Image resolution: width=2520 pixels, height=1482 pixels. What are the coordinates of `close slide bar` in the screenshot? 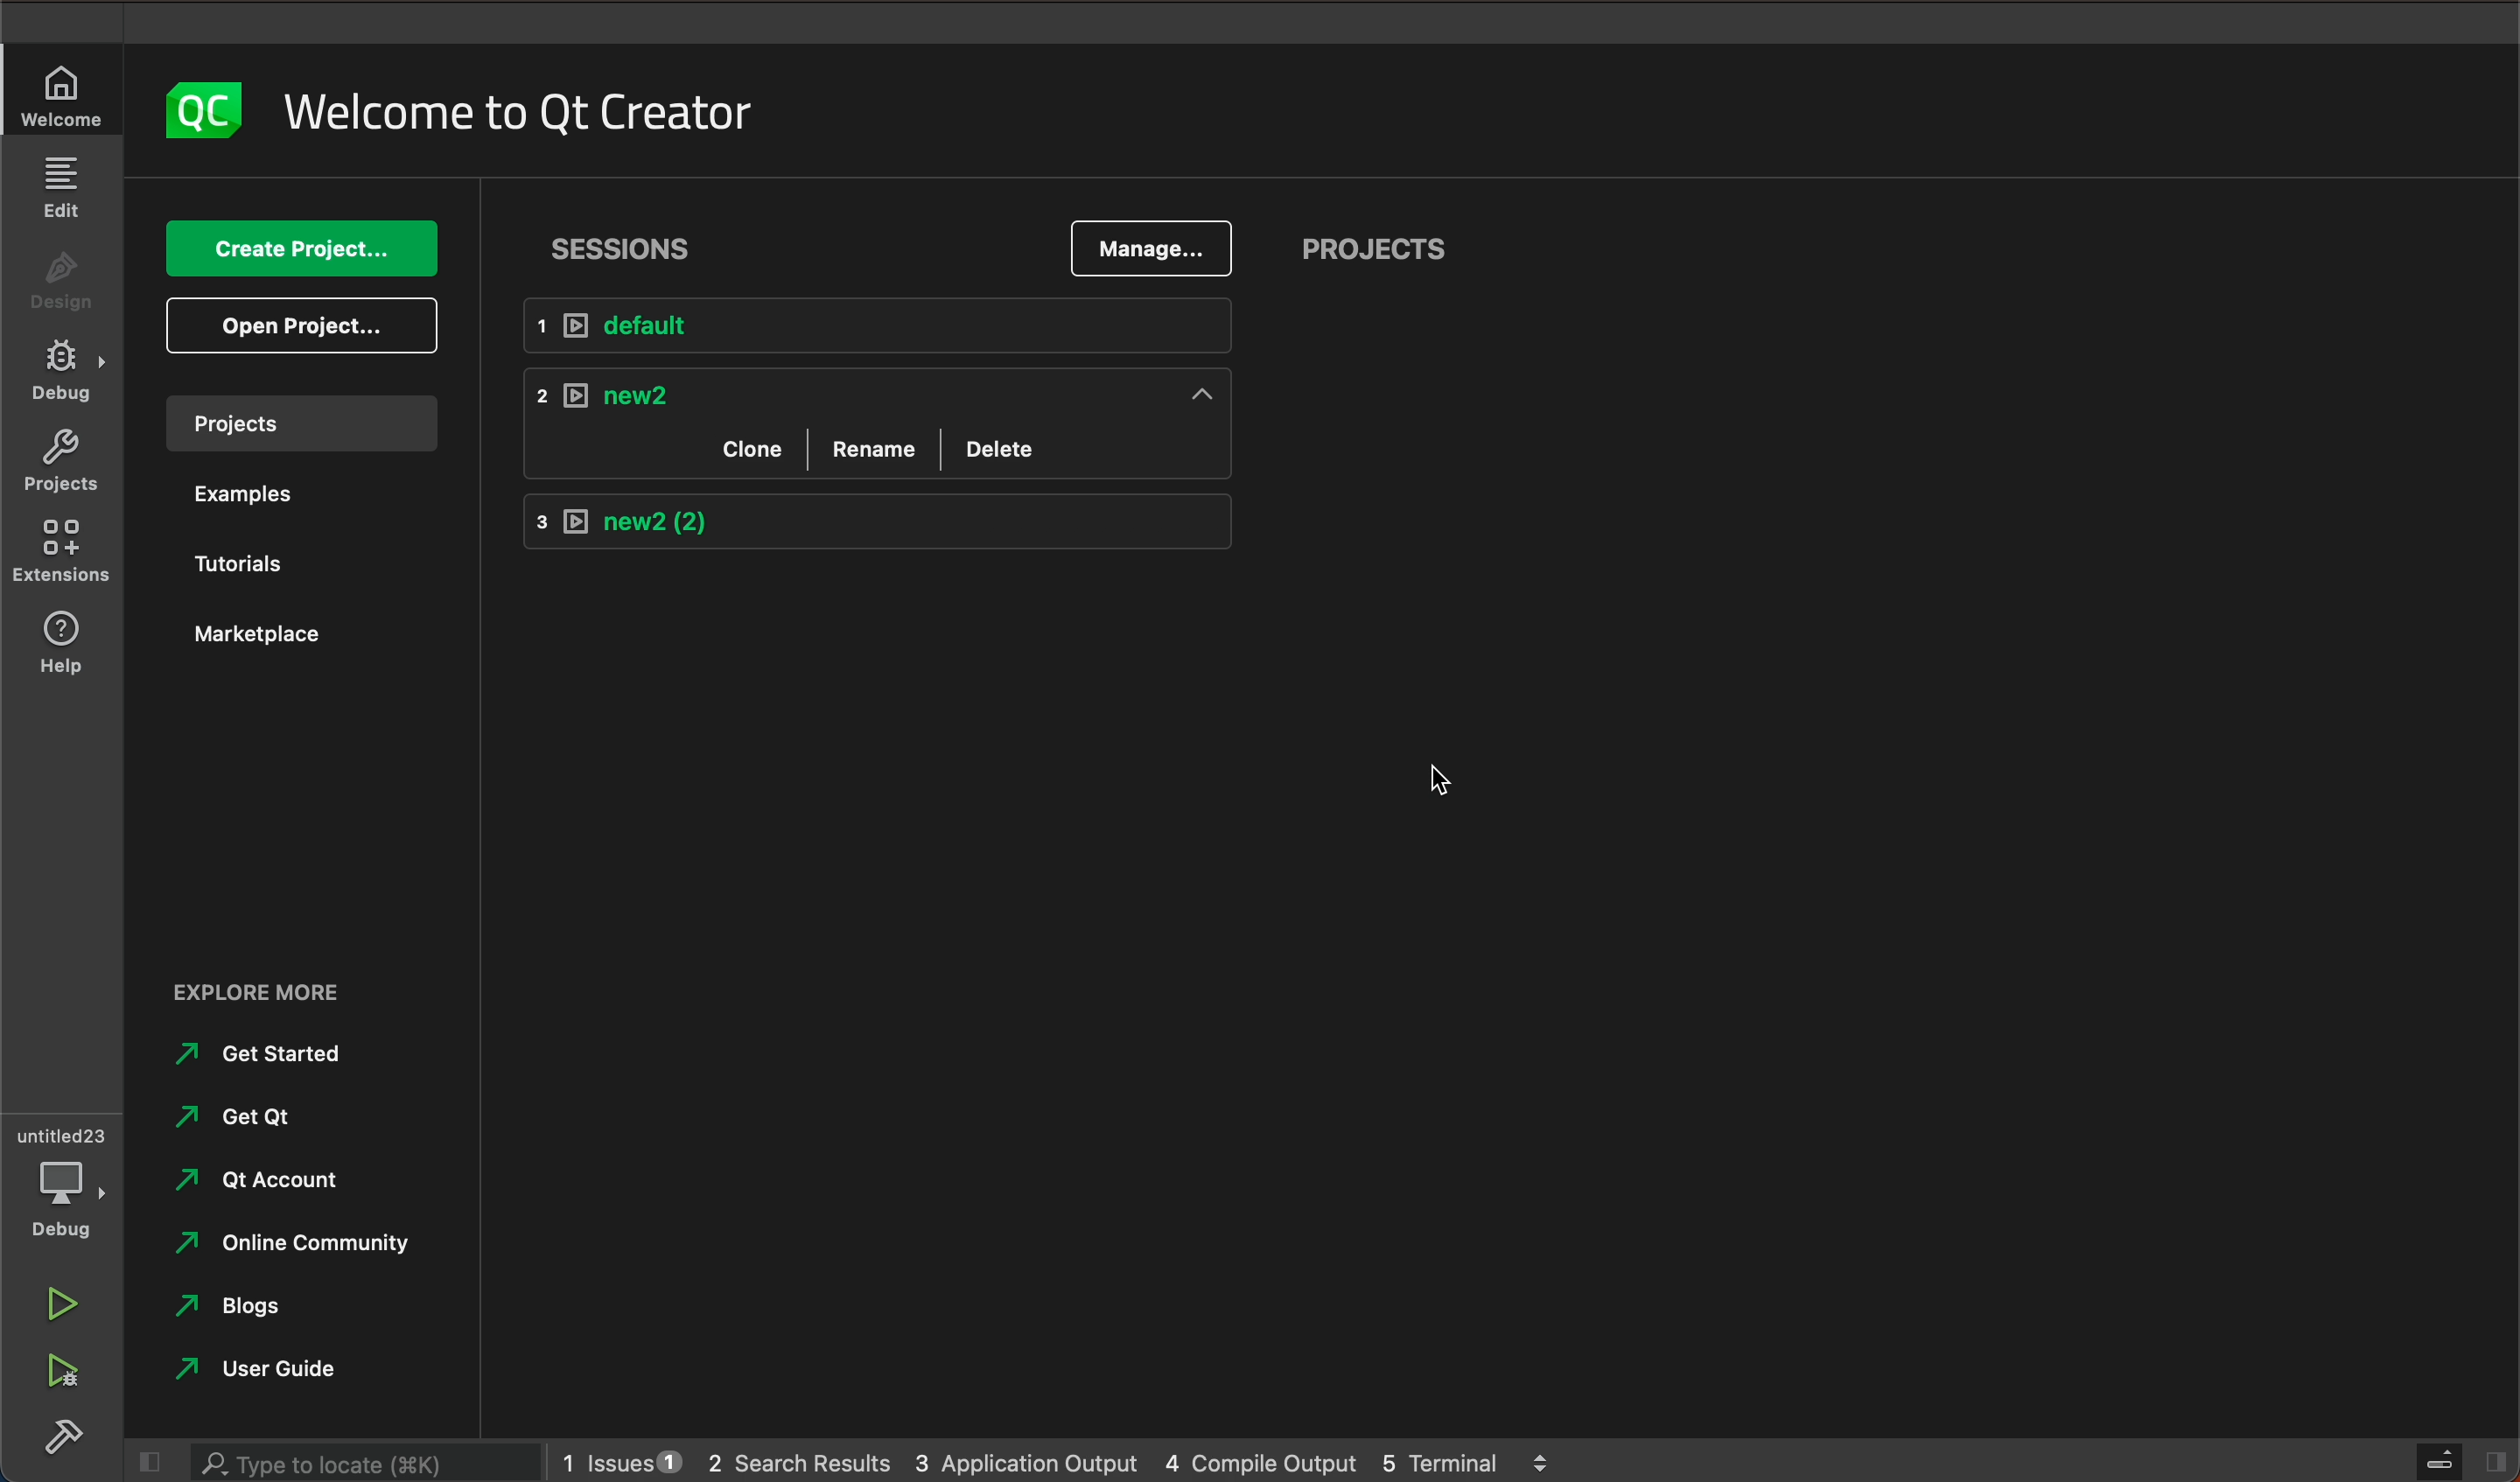 It's located at (147, 1460).